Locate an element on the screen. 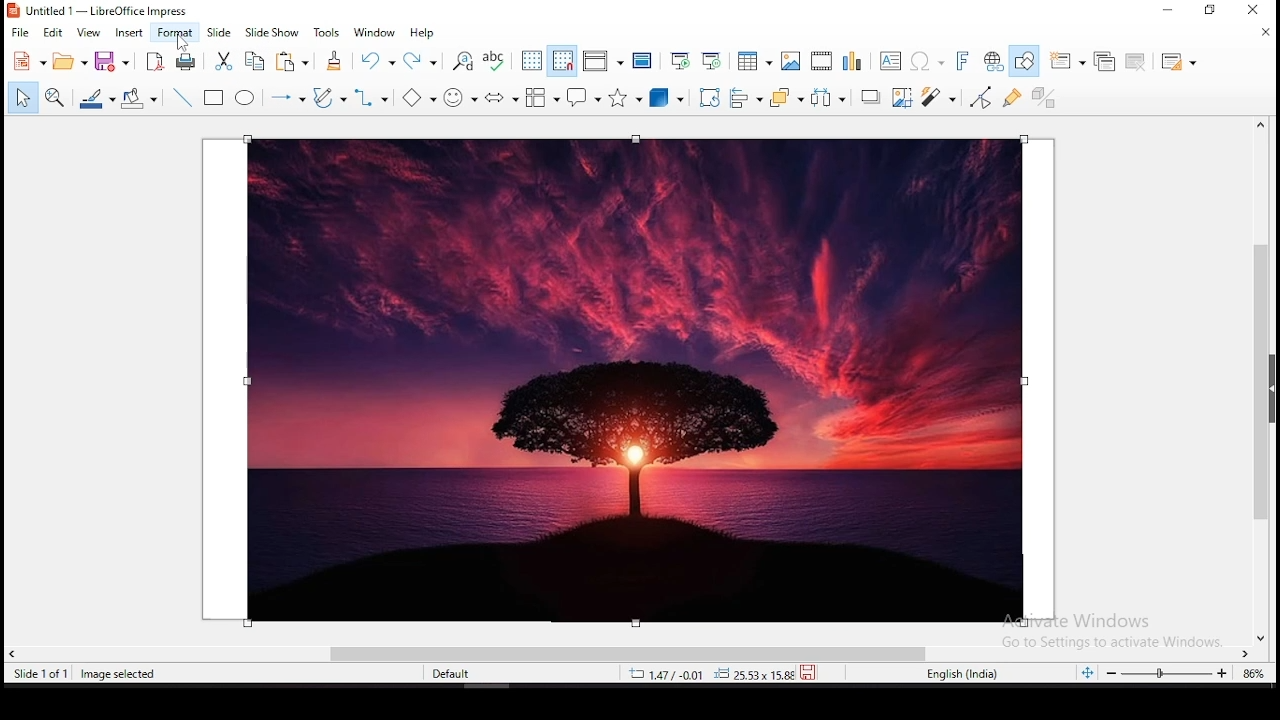 This screenshot has width=1280, height=720. callout shape is located at coordinates (584, 101).